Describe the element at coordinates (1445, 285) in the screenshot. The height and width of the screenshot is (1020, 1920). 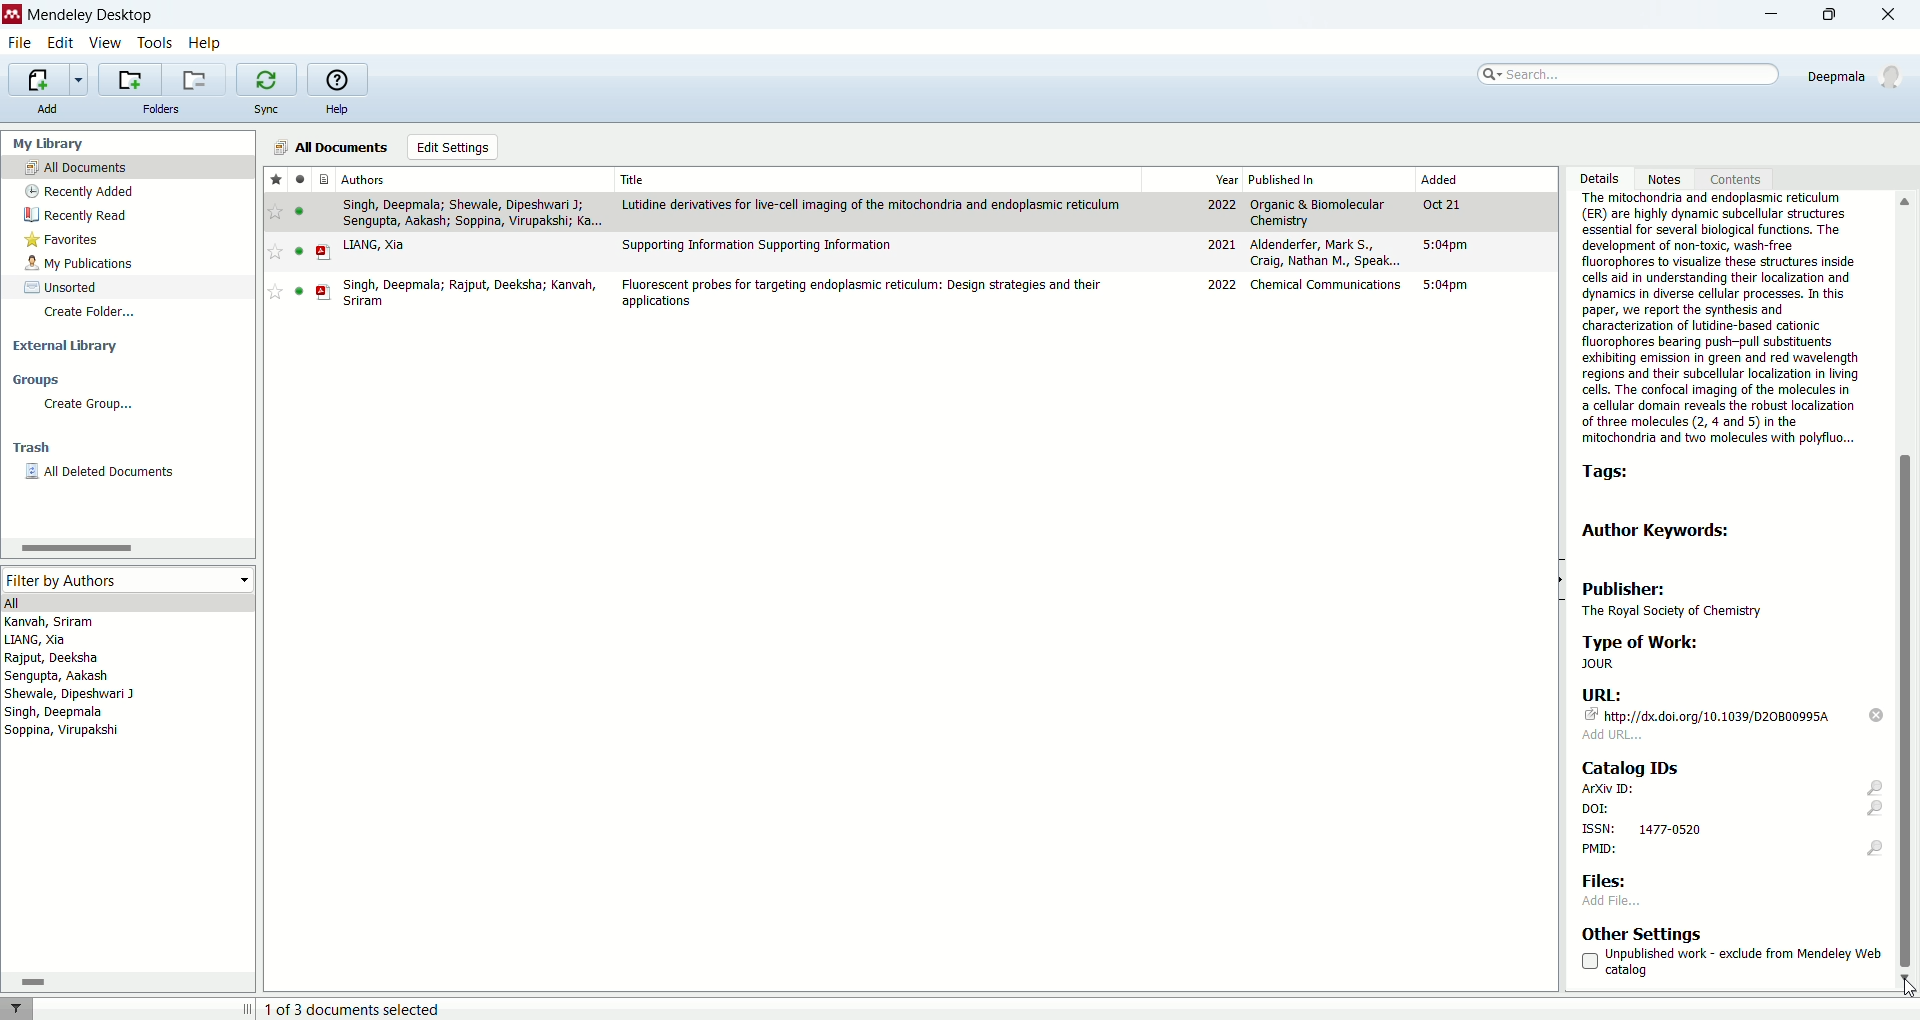
I see `5:04pm` at that location.